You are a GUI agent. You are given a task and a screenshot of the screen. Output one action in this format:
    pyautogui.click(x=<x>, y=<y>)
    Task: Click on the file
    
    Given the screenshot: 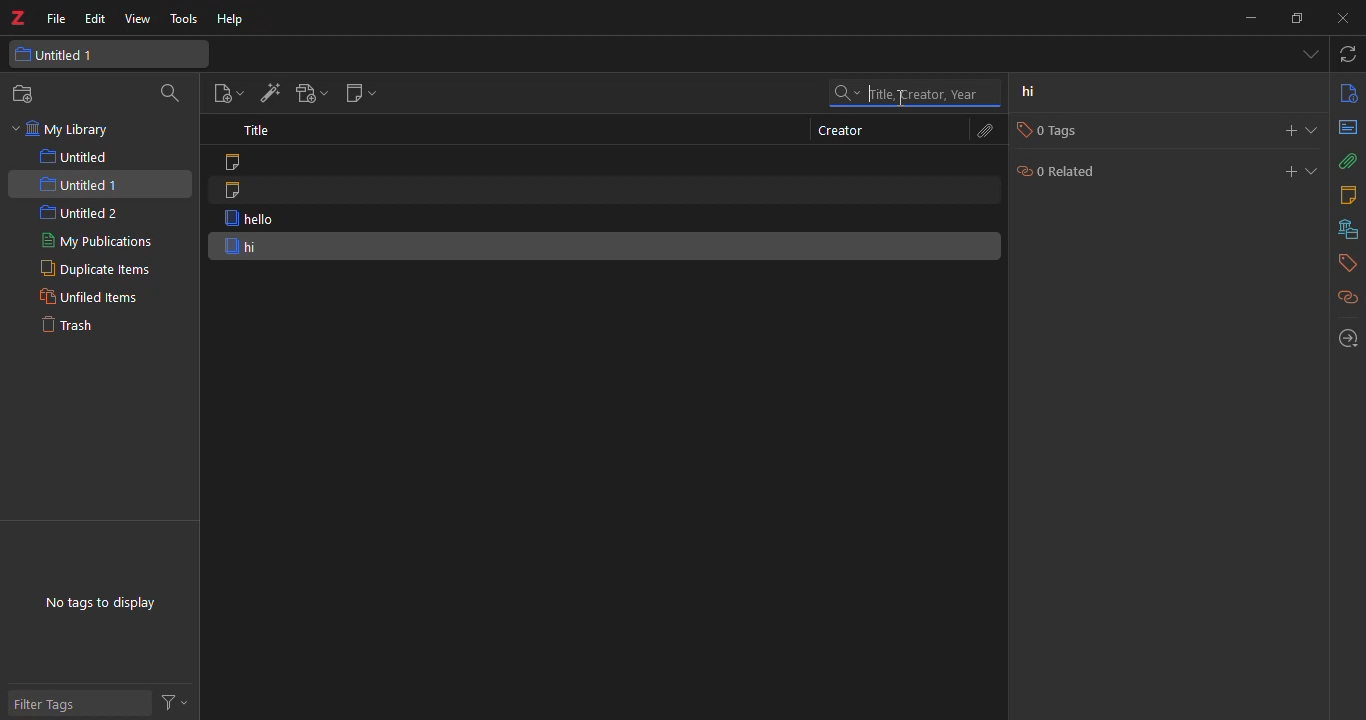 What is the action you would take?
    pyautogui.click(x=57, y=16)
    